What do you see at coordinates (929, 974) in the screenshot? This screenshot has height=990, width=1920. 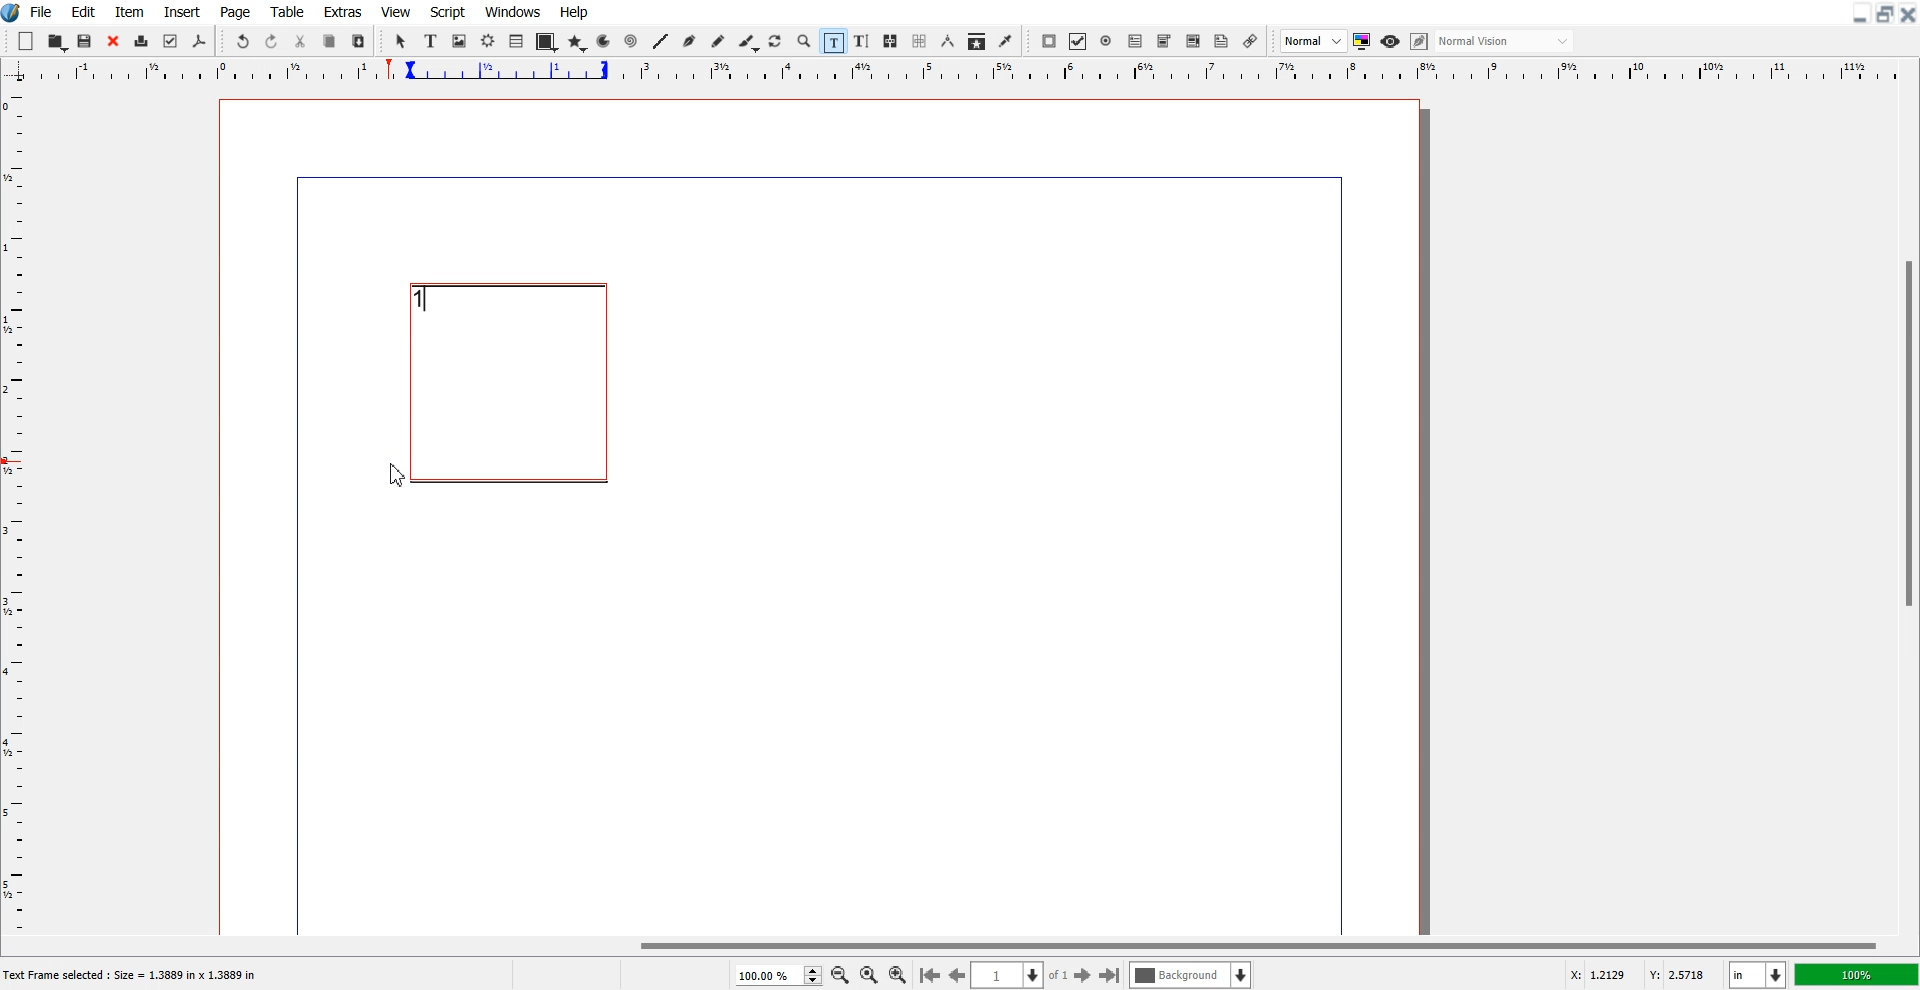 I see `Go to First Page` at bounding box center [929, 974].